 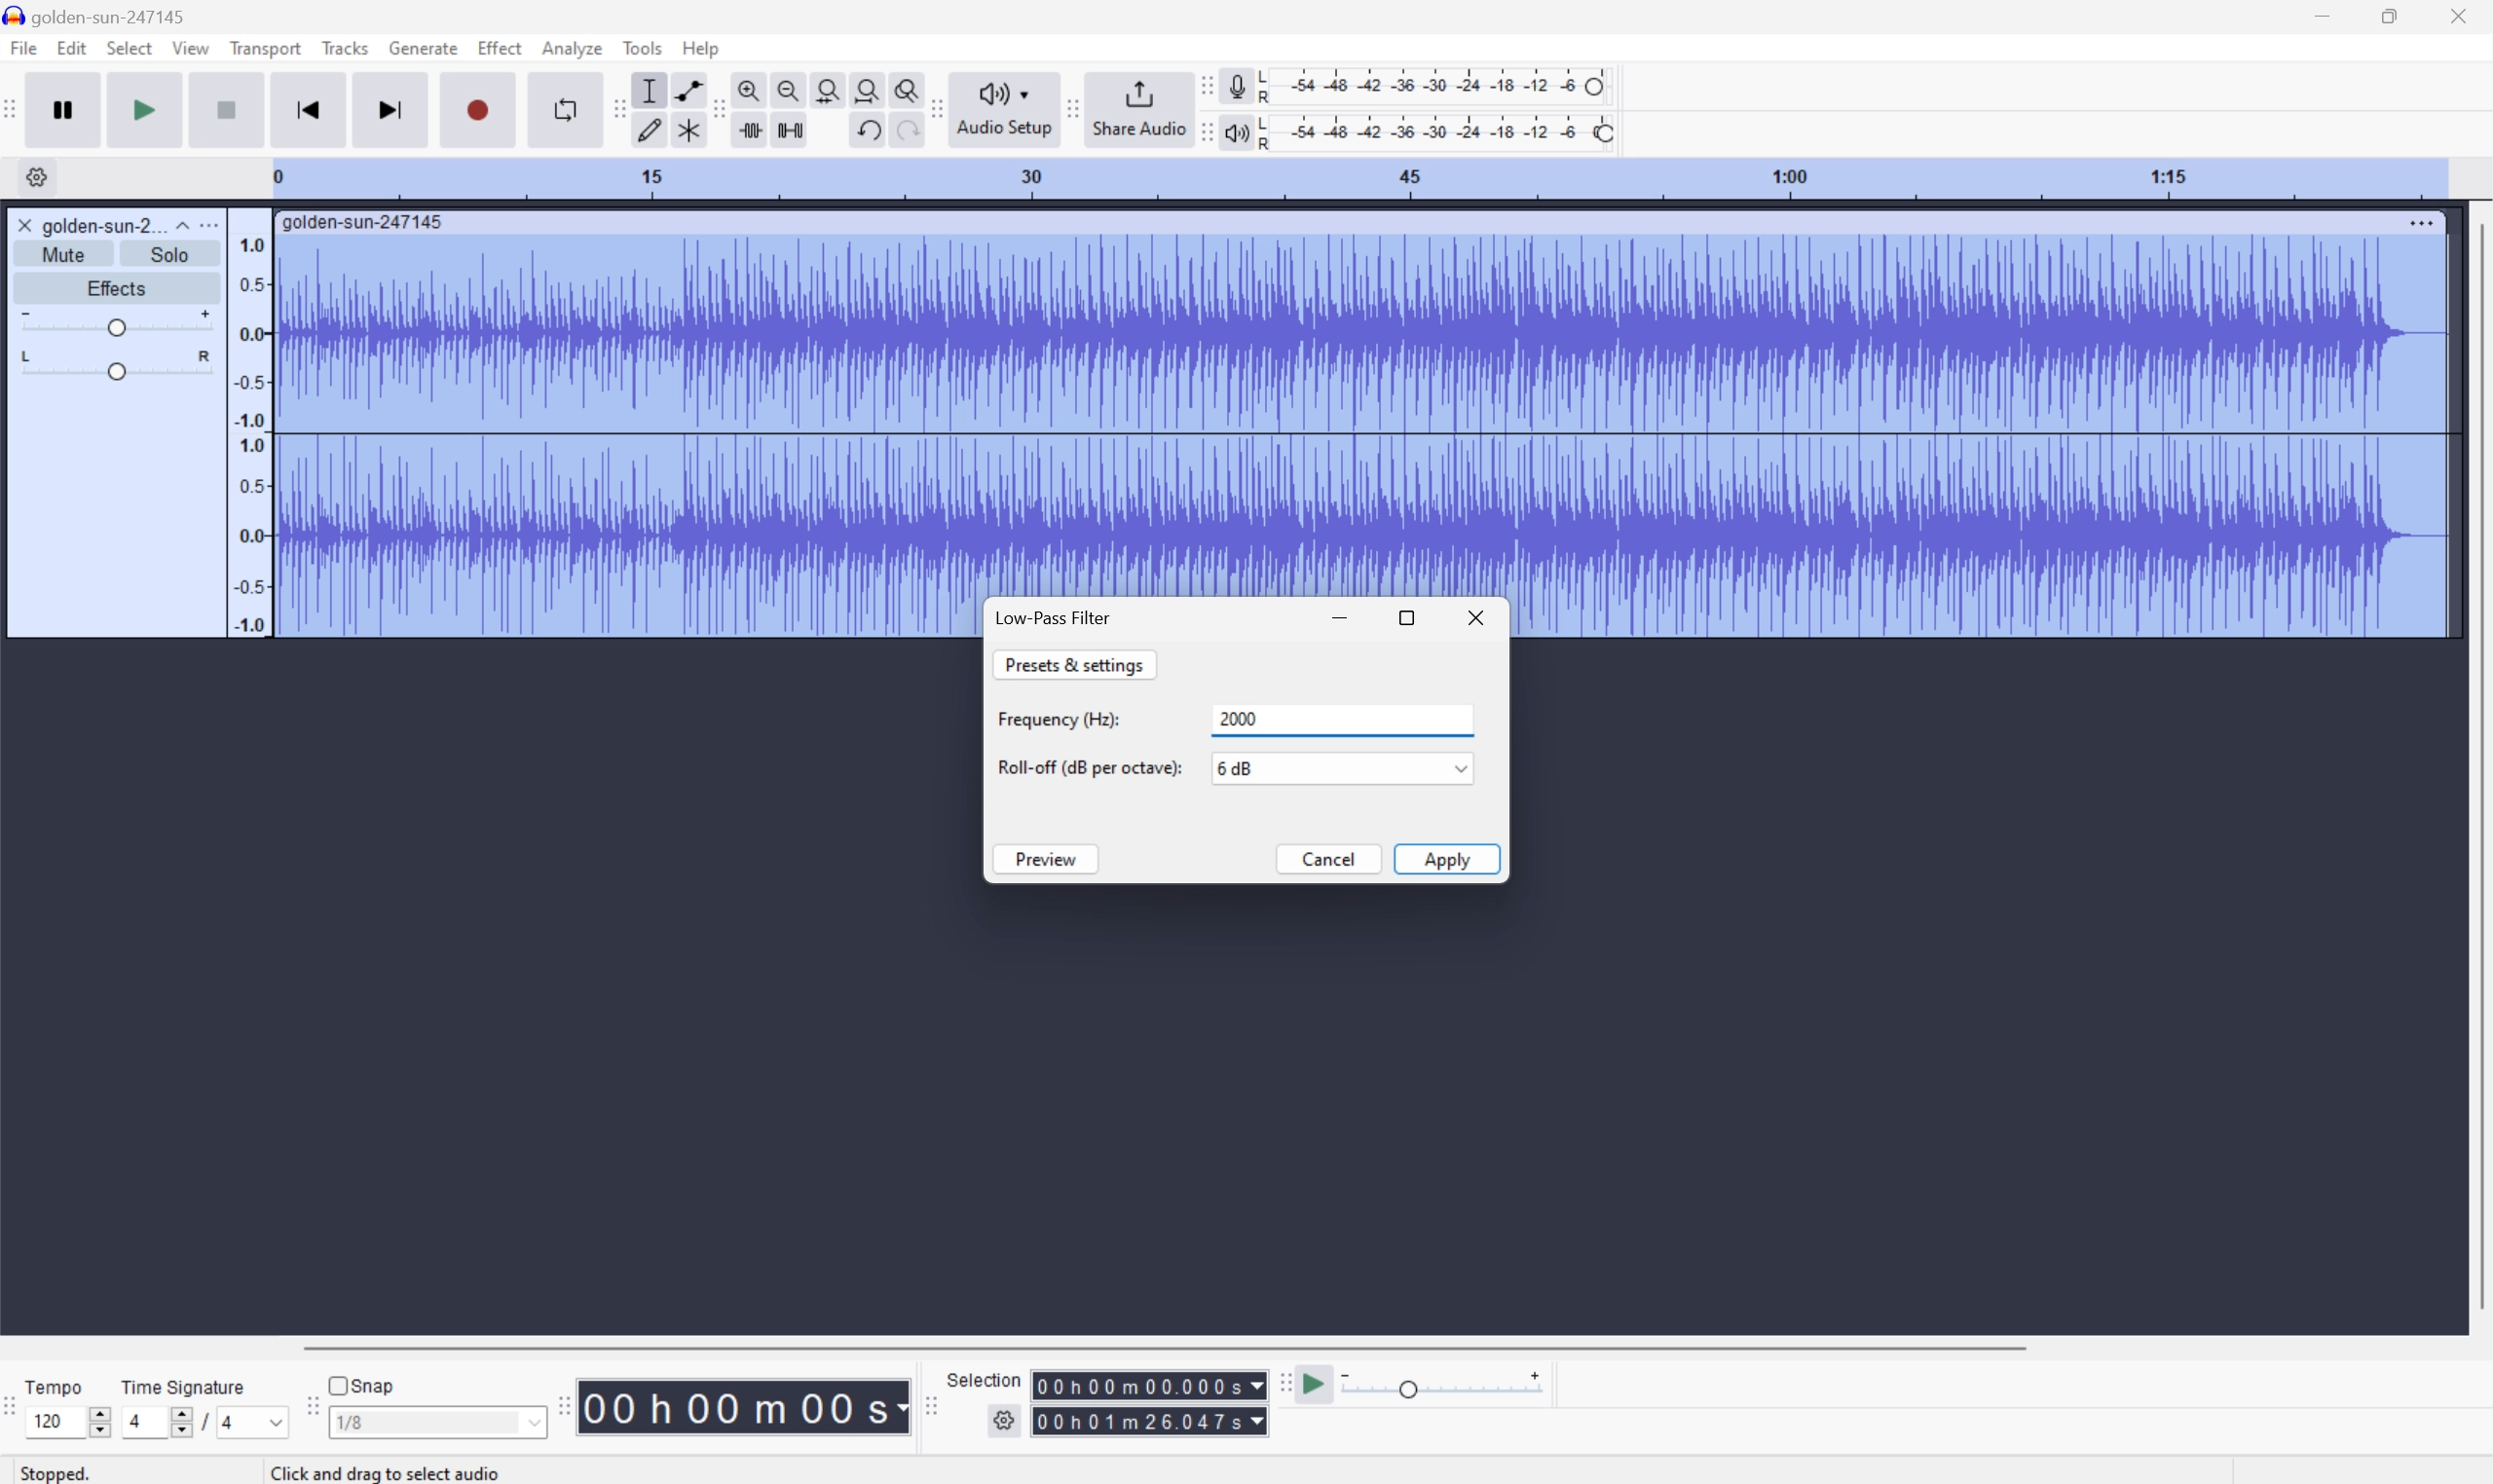 I want to click on Effect, so click(x=500, y=46).